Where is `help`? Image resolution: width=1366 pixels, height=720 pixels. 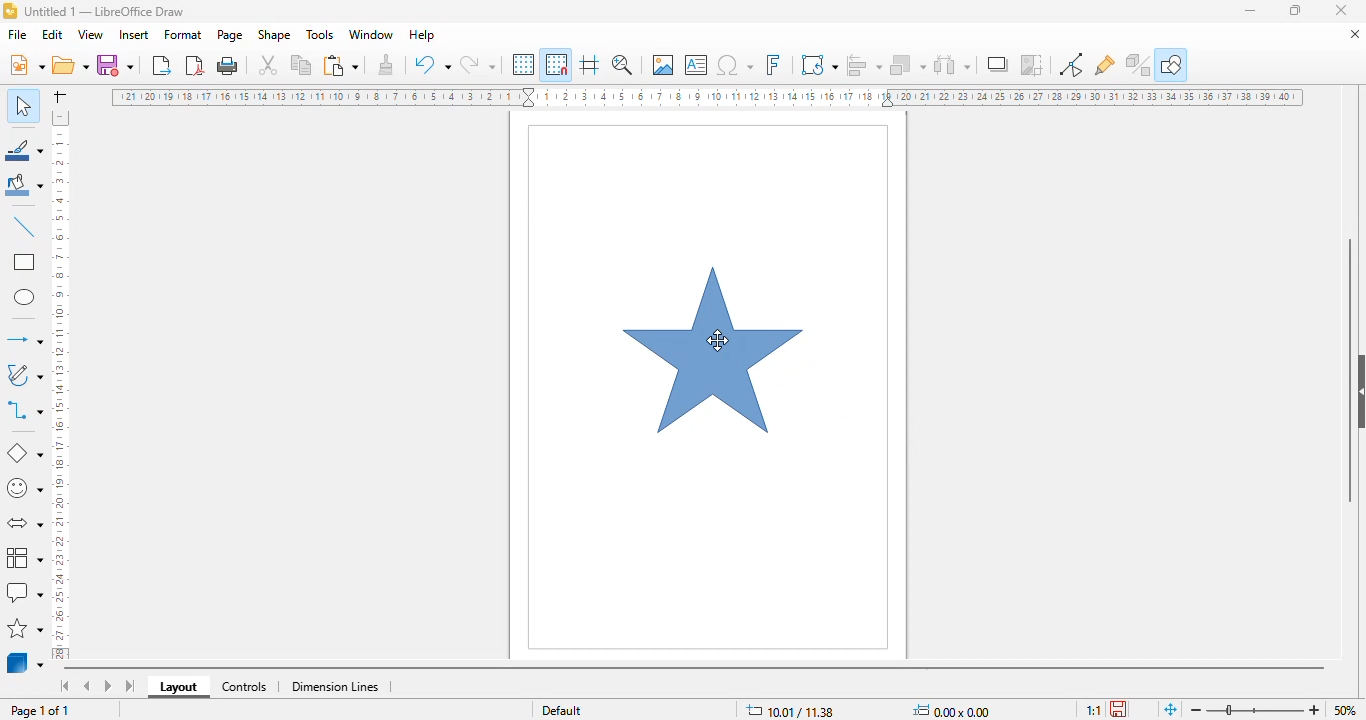 help is located at coordinates (423, 35).